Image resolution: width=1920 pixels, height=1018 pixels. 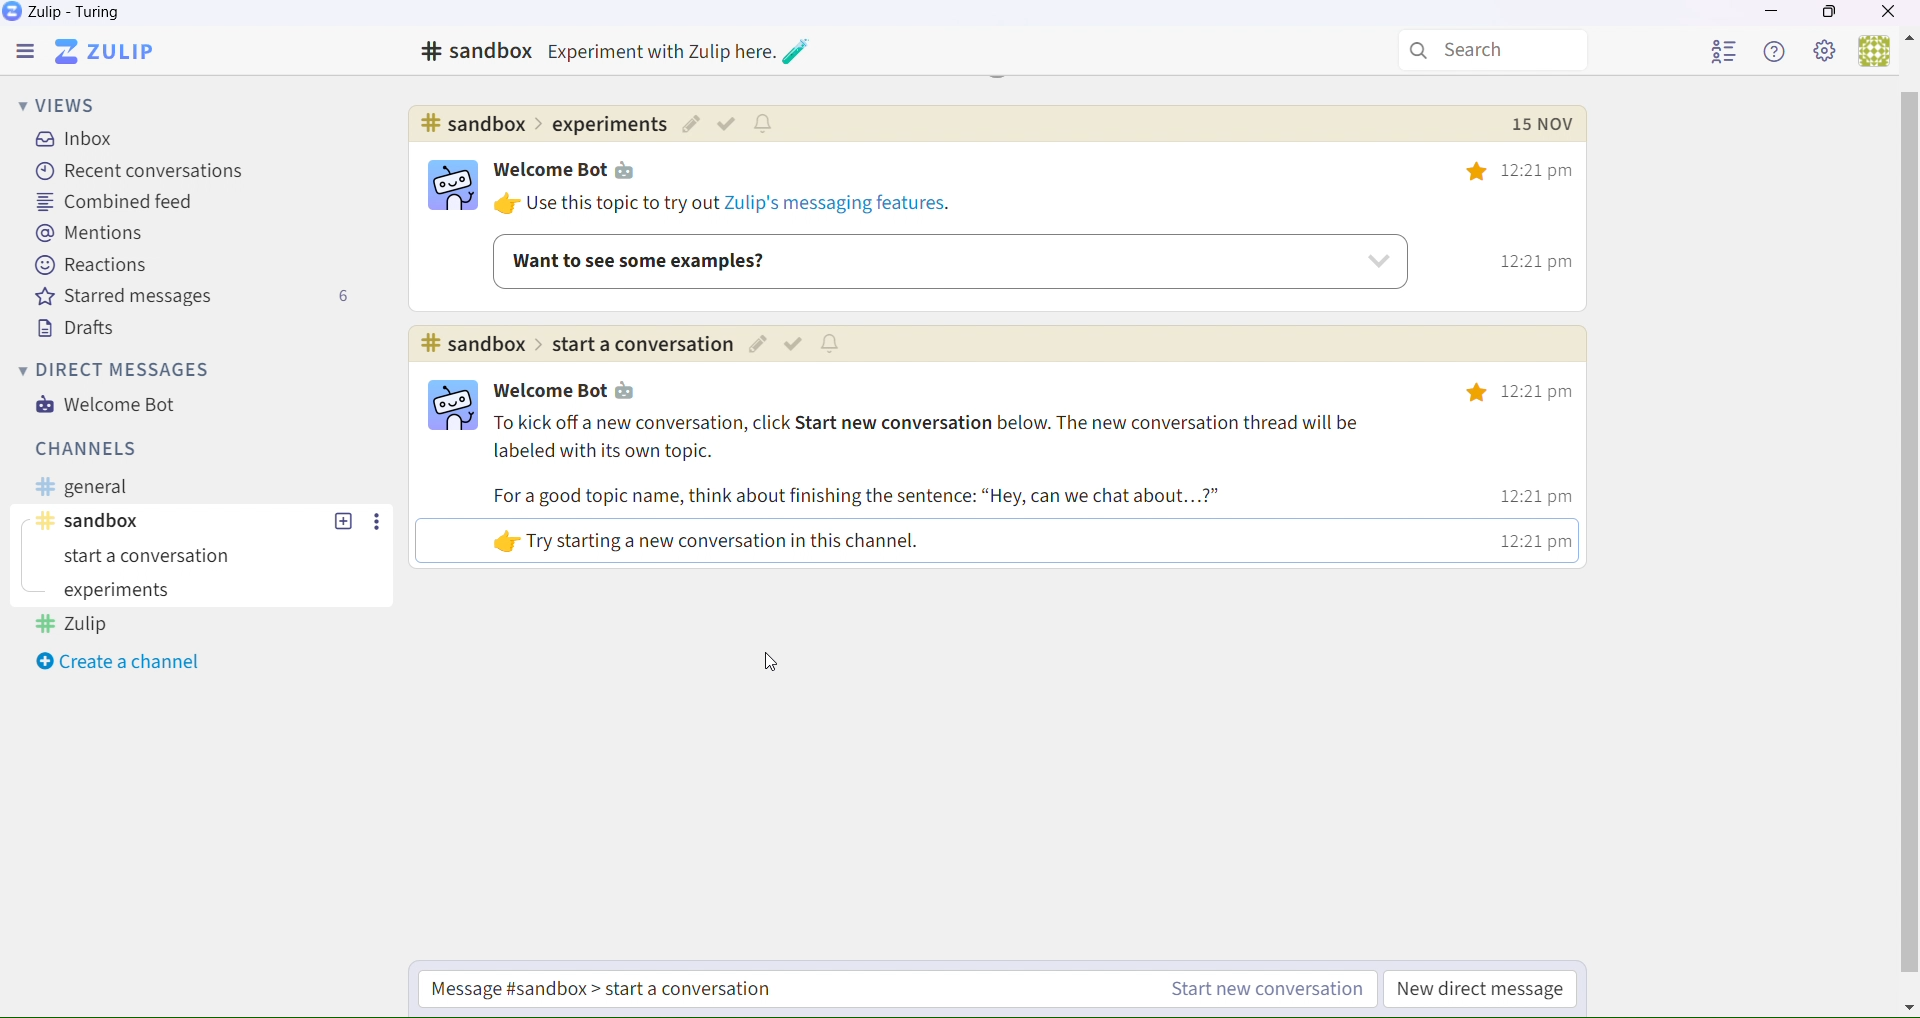 What do you see at coordinates (1908, 41) in the screenshot?
I see `` at bounding box center [1908, 41].